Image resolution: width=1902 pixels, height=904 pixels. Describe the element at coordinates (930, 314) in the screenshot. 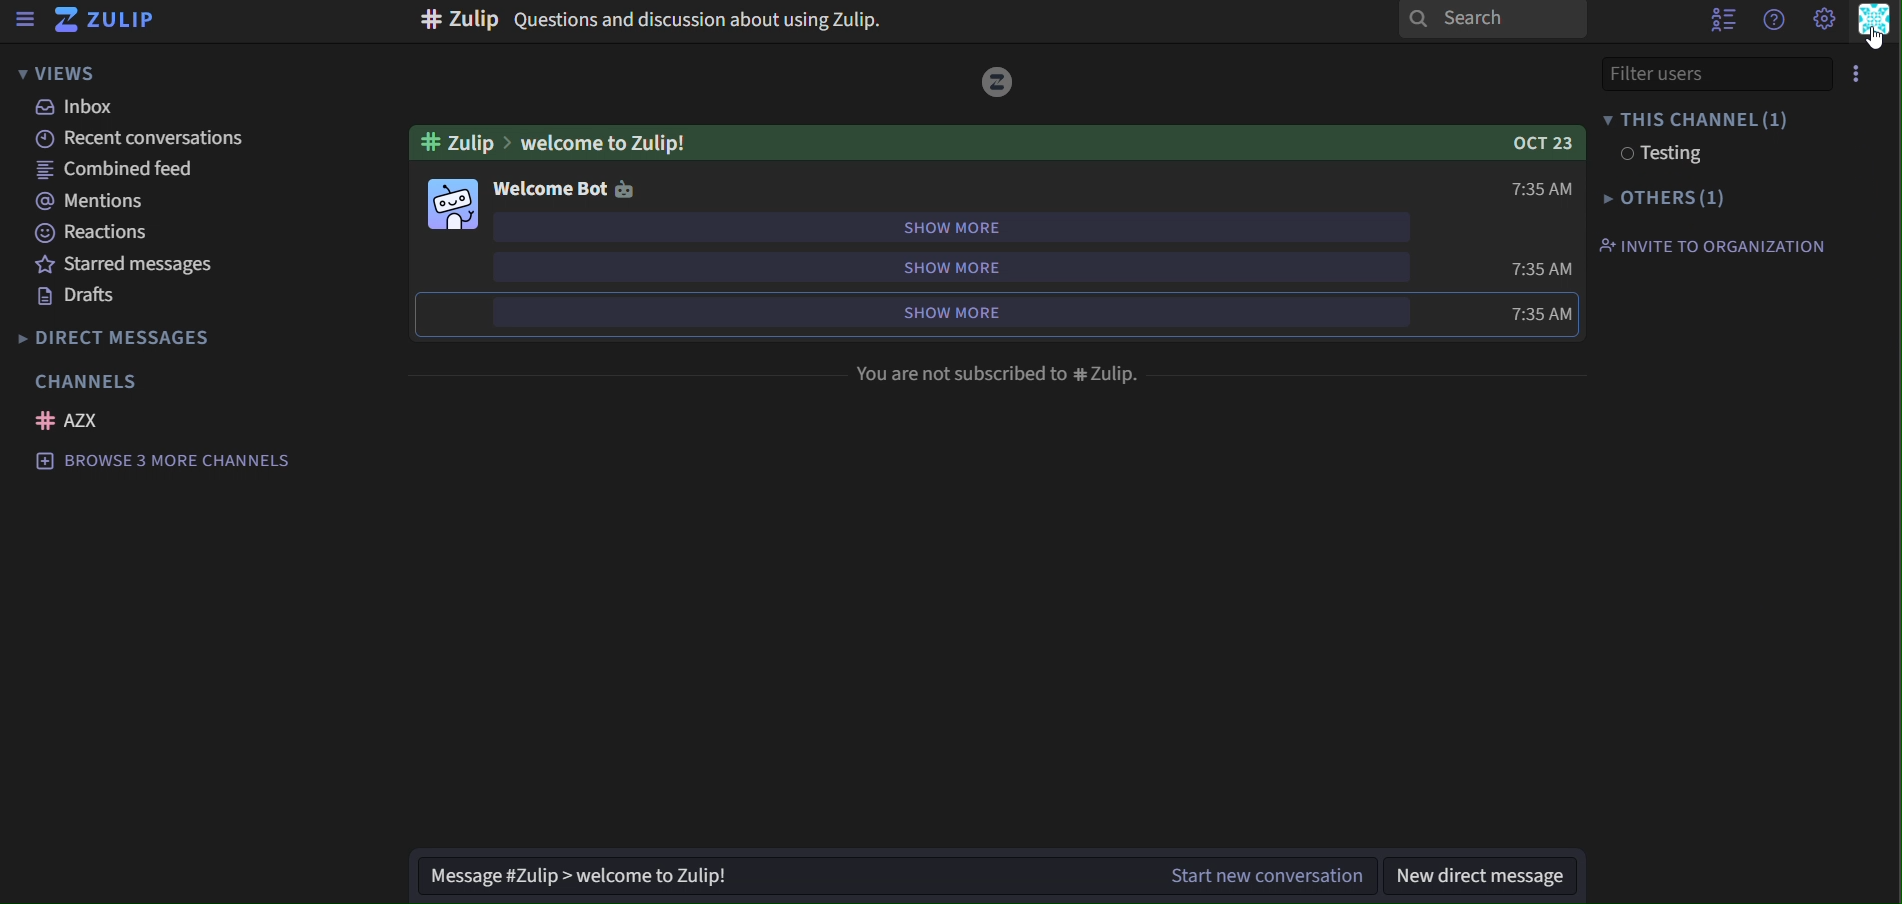

I see `show more` at that location.